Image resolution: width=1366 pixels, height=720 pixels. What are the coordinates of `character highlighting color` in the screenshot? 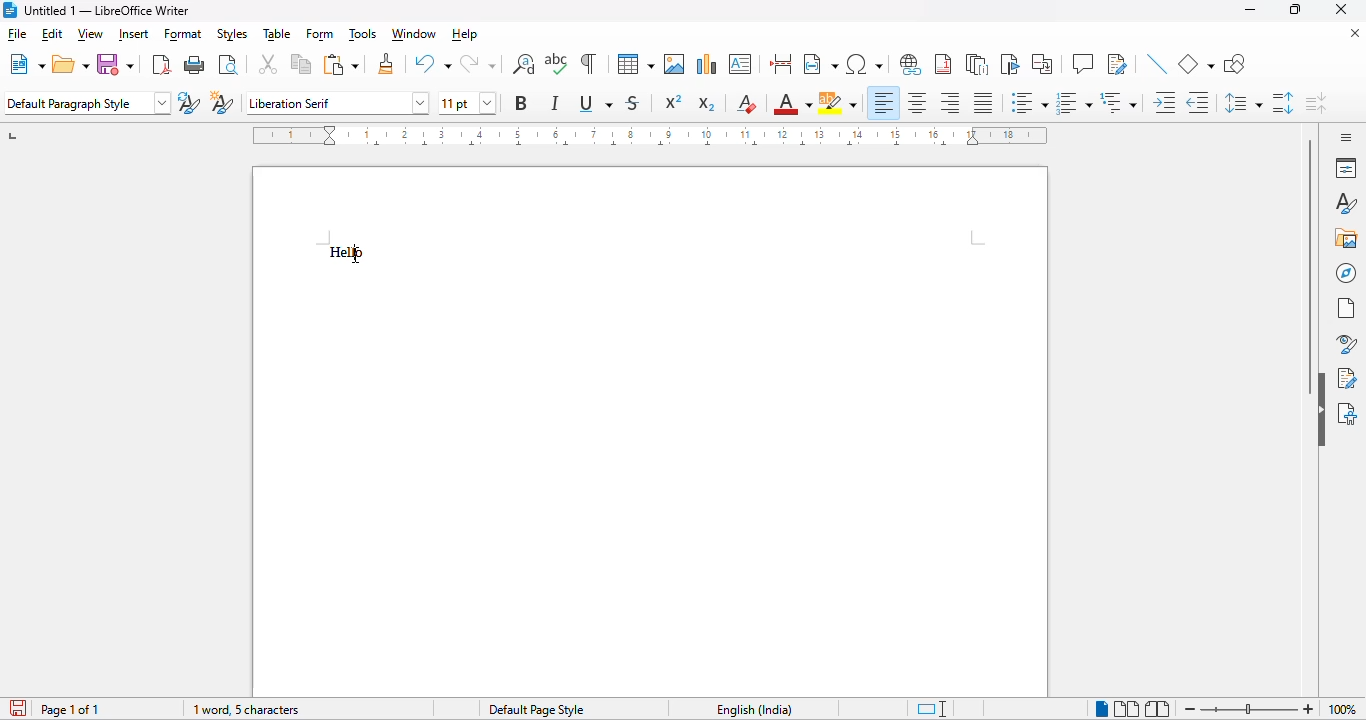 It's located at (839, 104).